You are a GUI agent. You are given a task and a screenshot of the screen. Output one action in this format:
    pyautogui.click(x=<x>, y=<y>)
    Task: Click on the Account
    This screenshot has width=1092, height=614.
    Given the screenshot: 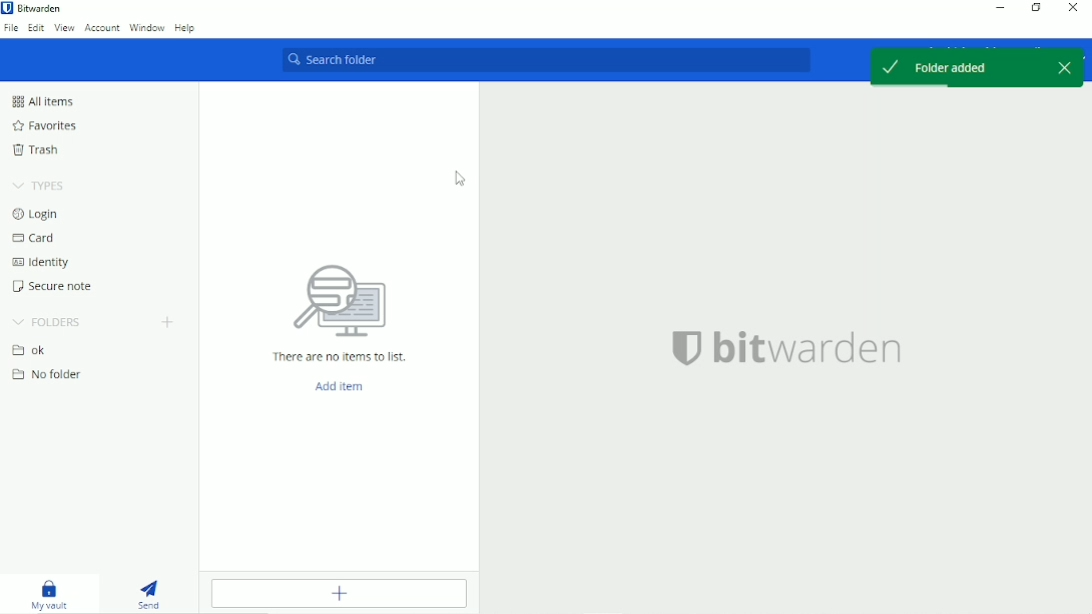 What is the action you would take?
    pyautogui.click(x=103, y=28)
    